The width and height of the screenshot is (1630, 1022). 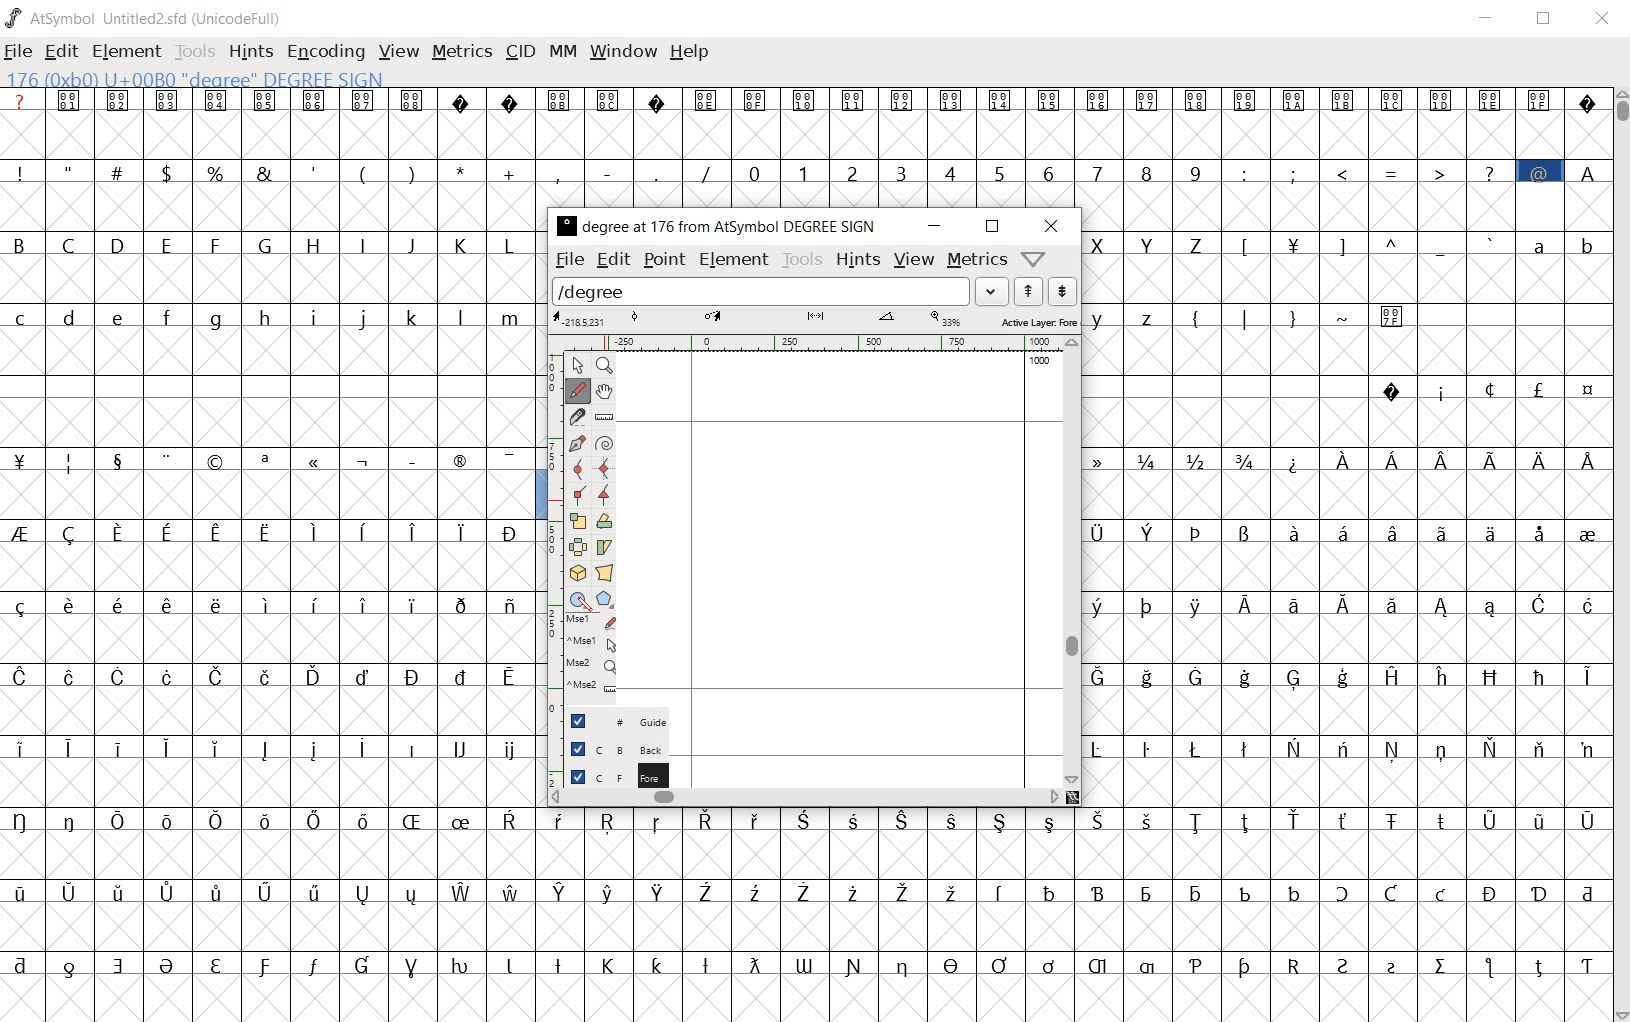 I want to click on file, so click(x=18, y=53).